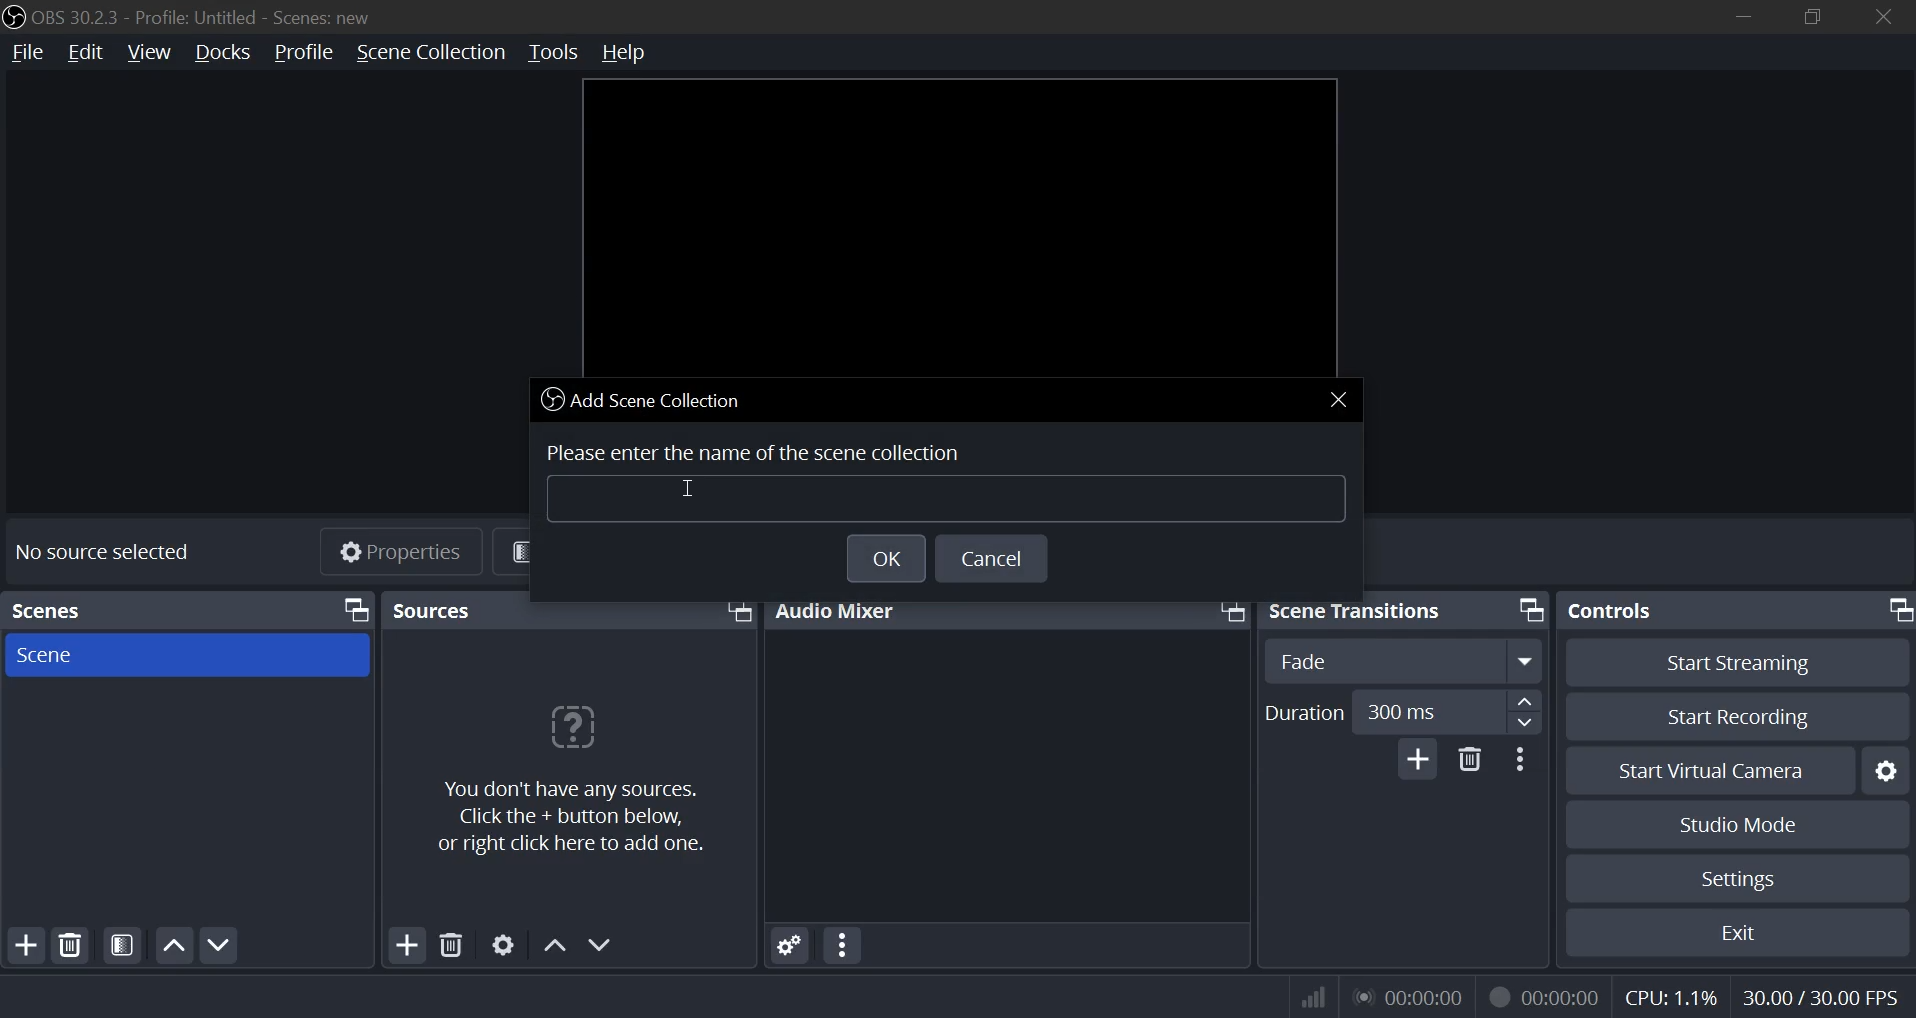 Image resolution: width=1916 pixels, height=1018 pixels. Describe the element at coordinates (571, 730) in the screenshot. I see `question mark icon` at that location.